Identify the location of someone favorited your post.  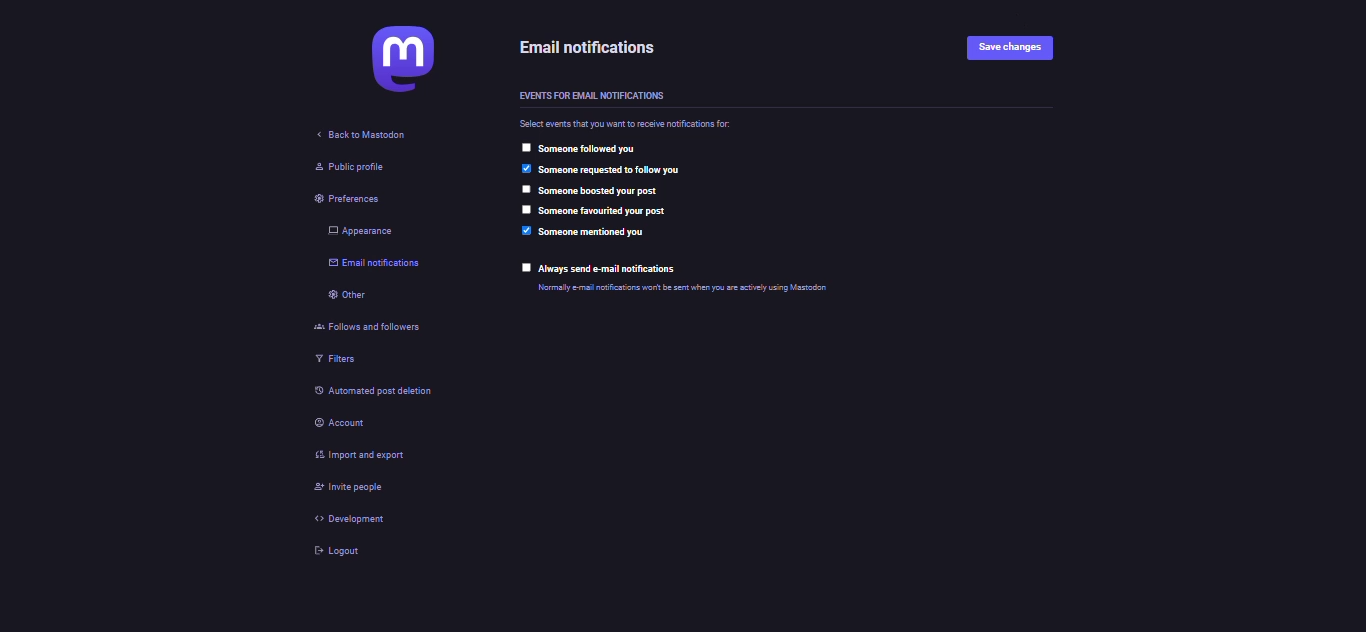
(603, 210).